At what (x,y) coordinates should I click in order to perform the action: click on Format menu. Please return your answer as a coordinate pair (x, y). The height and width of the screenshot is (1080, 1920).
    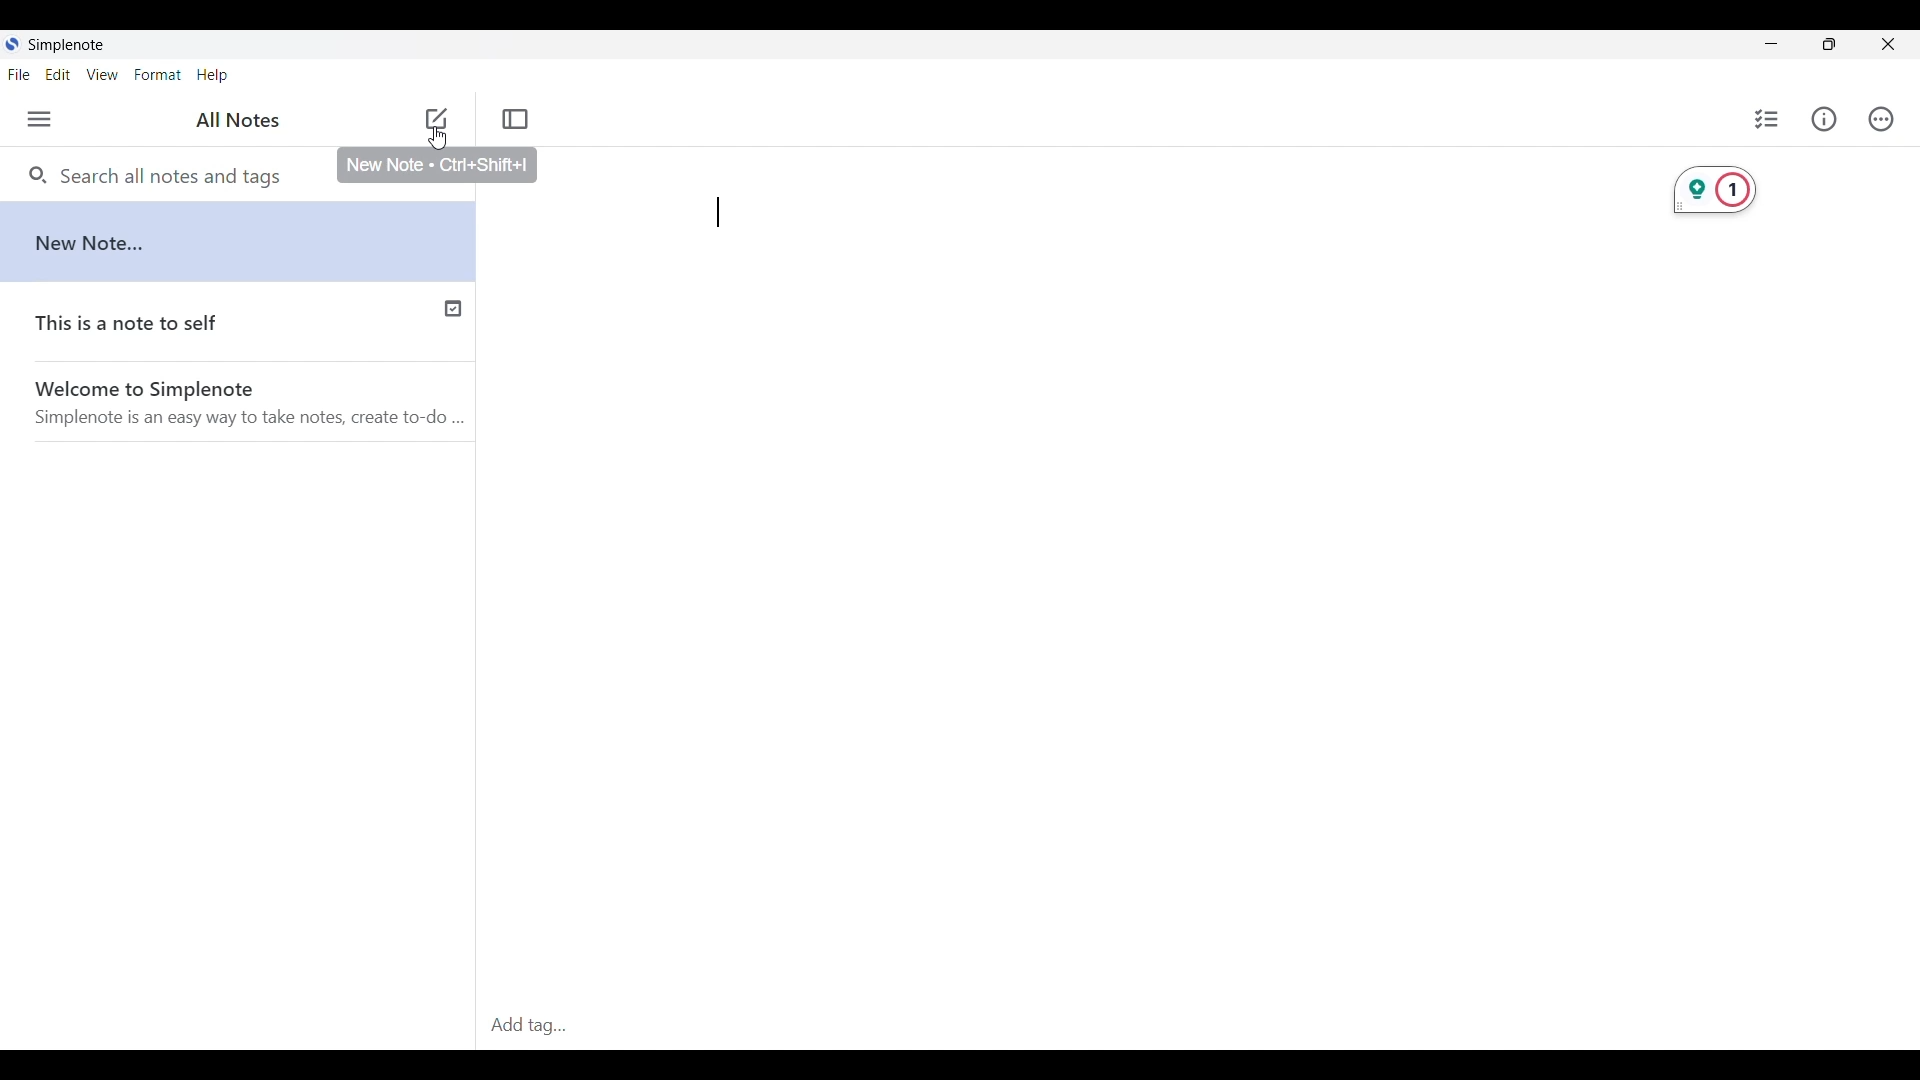
    Looking at the image, I should click on (157, 74).